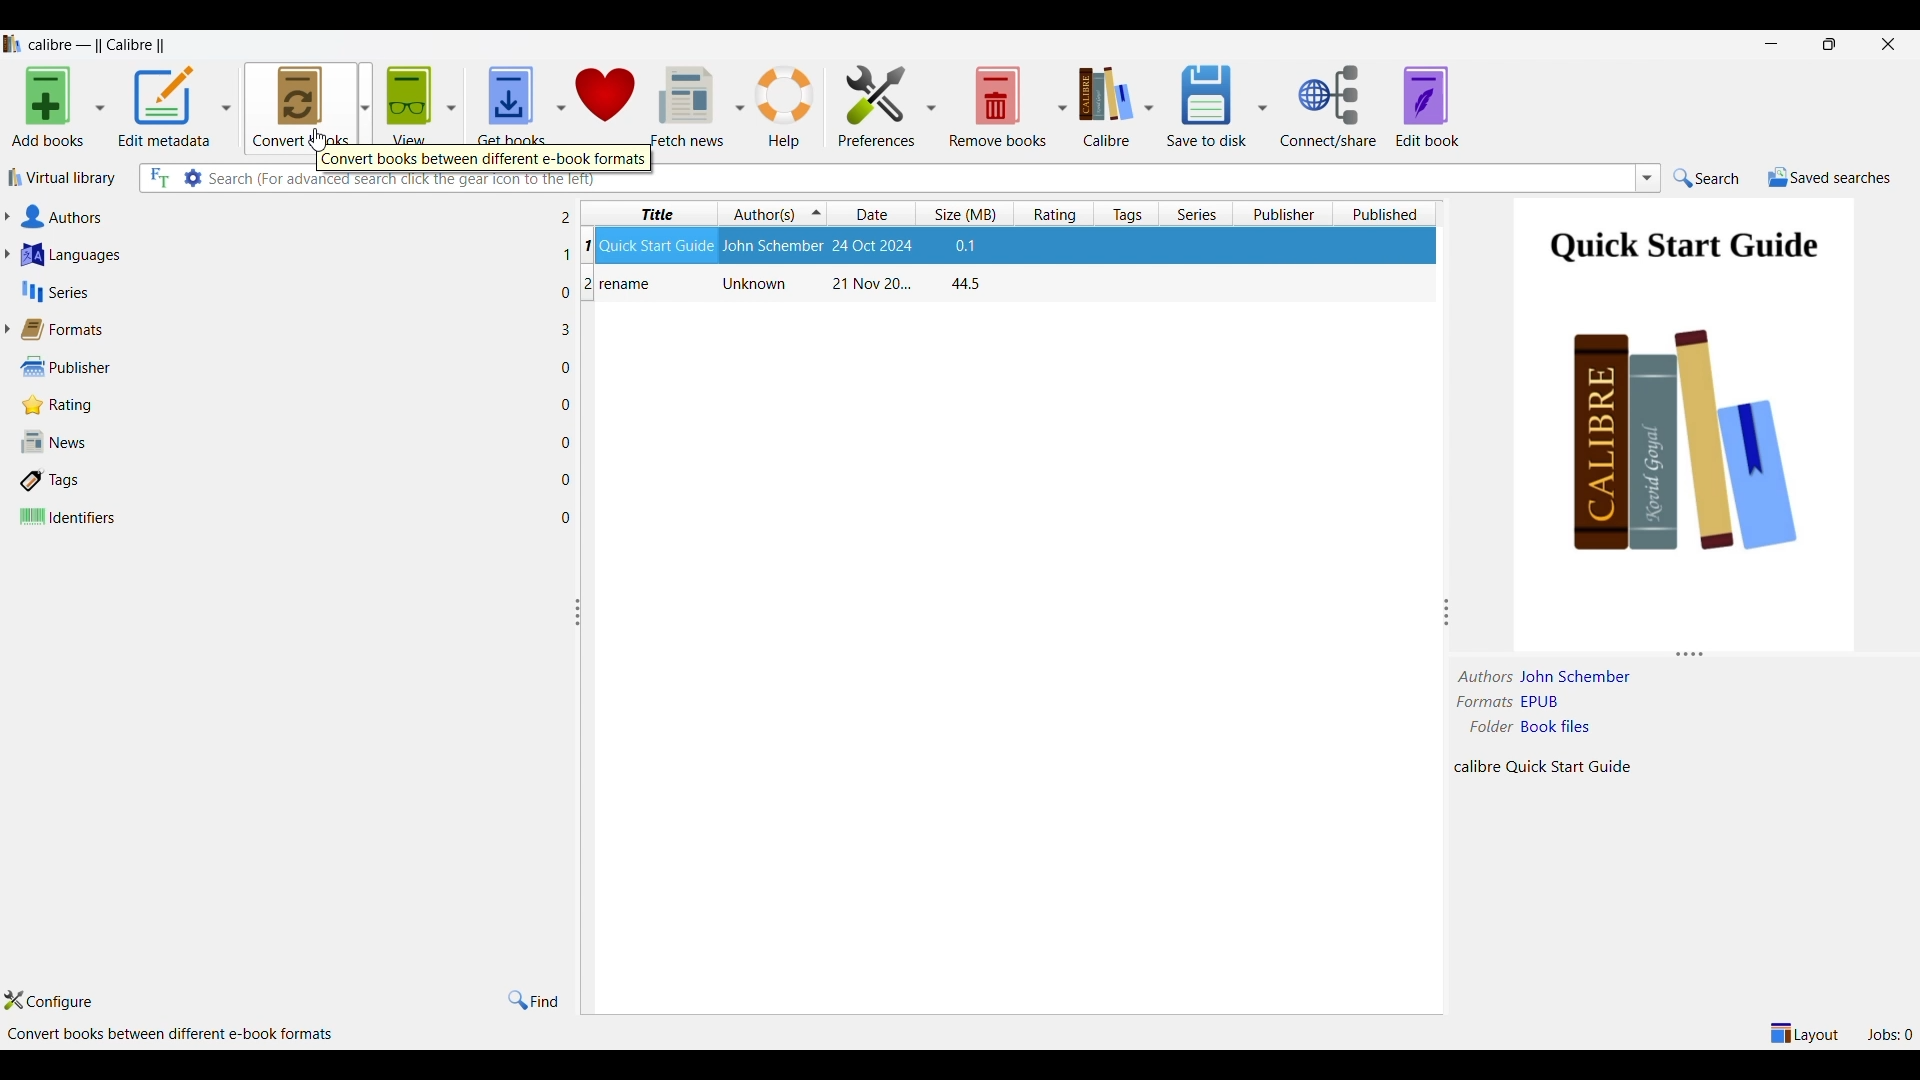 The width and height of the screenshot is (1920, 1080). I want to click on Published column, so click(1391, 213).